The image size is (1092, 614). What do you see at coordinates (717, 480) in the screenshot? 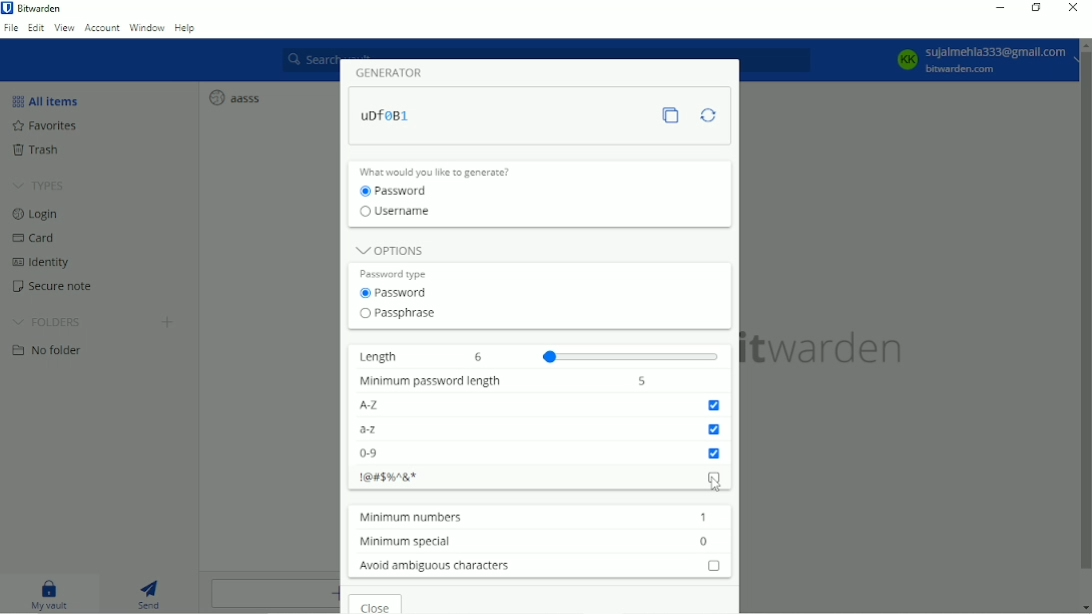
I see `special characters checkbox` at bounding box center [717, 480].